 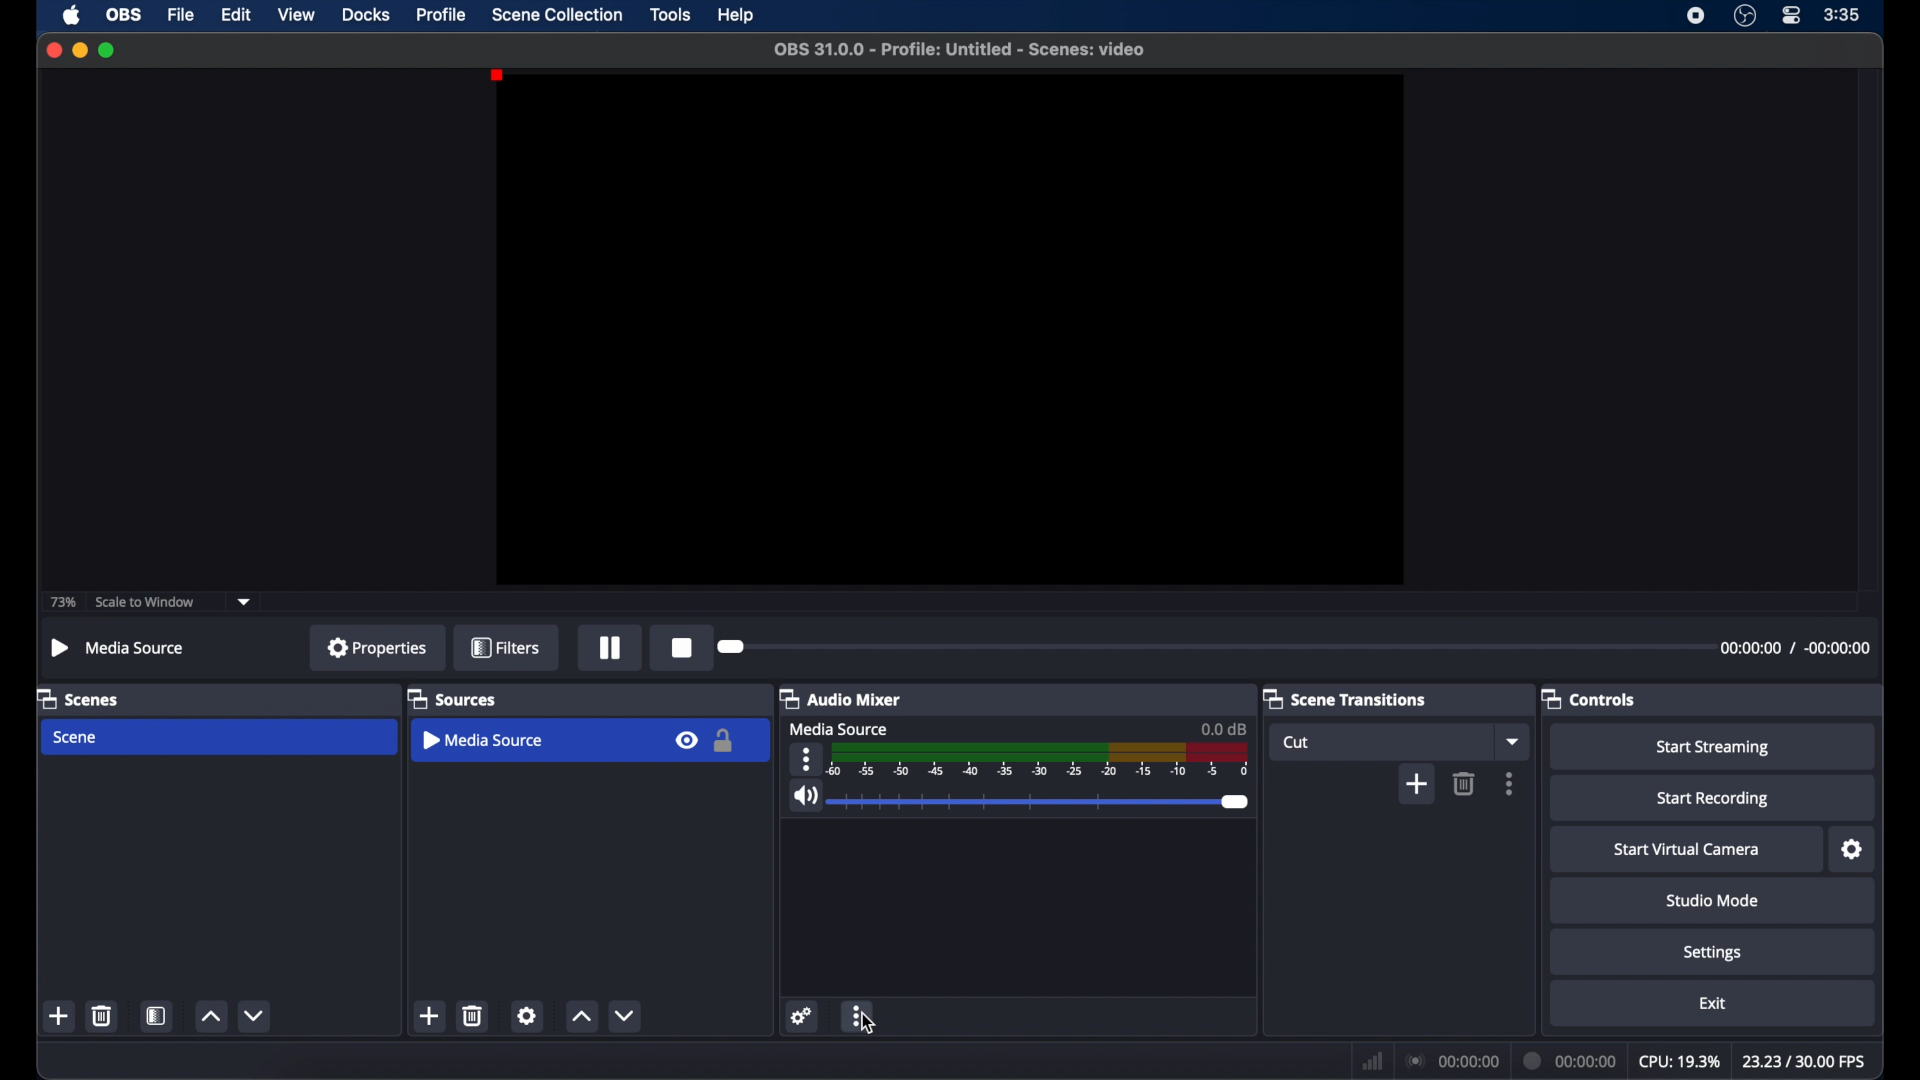 What do you see at coordinates (1806, 1061) in the screenshot?
I see `fps` at bounding box center [1806, 1061].